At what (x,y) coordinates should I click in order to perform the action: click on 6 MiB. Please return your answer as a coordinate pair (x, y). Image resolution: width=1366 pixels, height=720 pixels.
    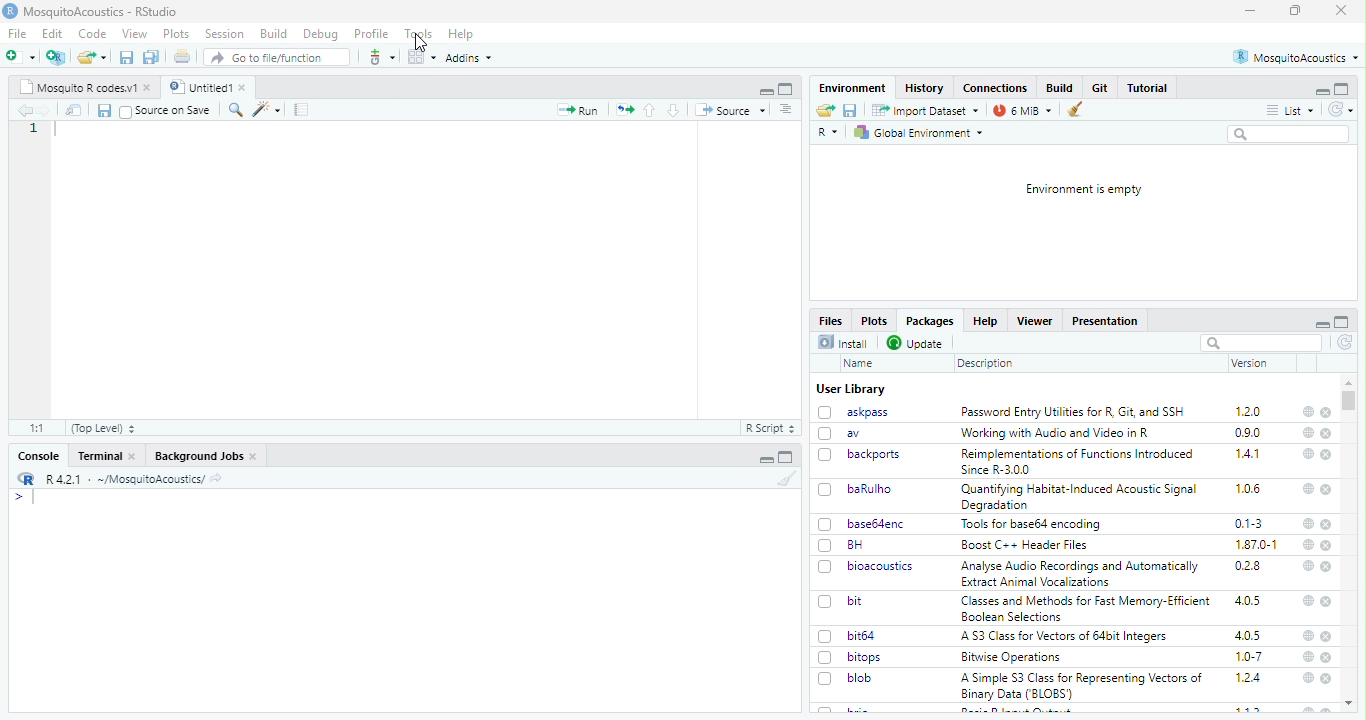
    Looking at the image, I should click on (1023, 111).